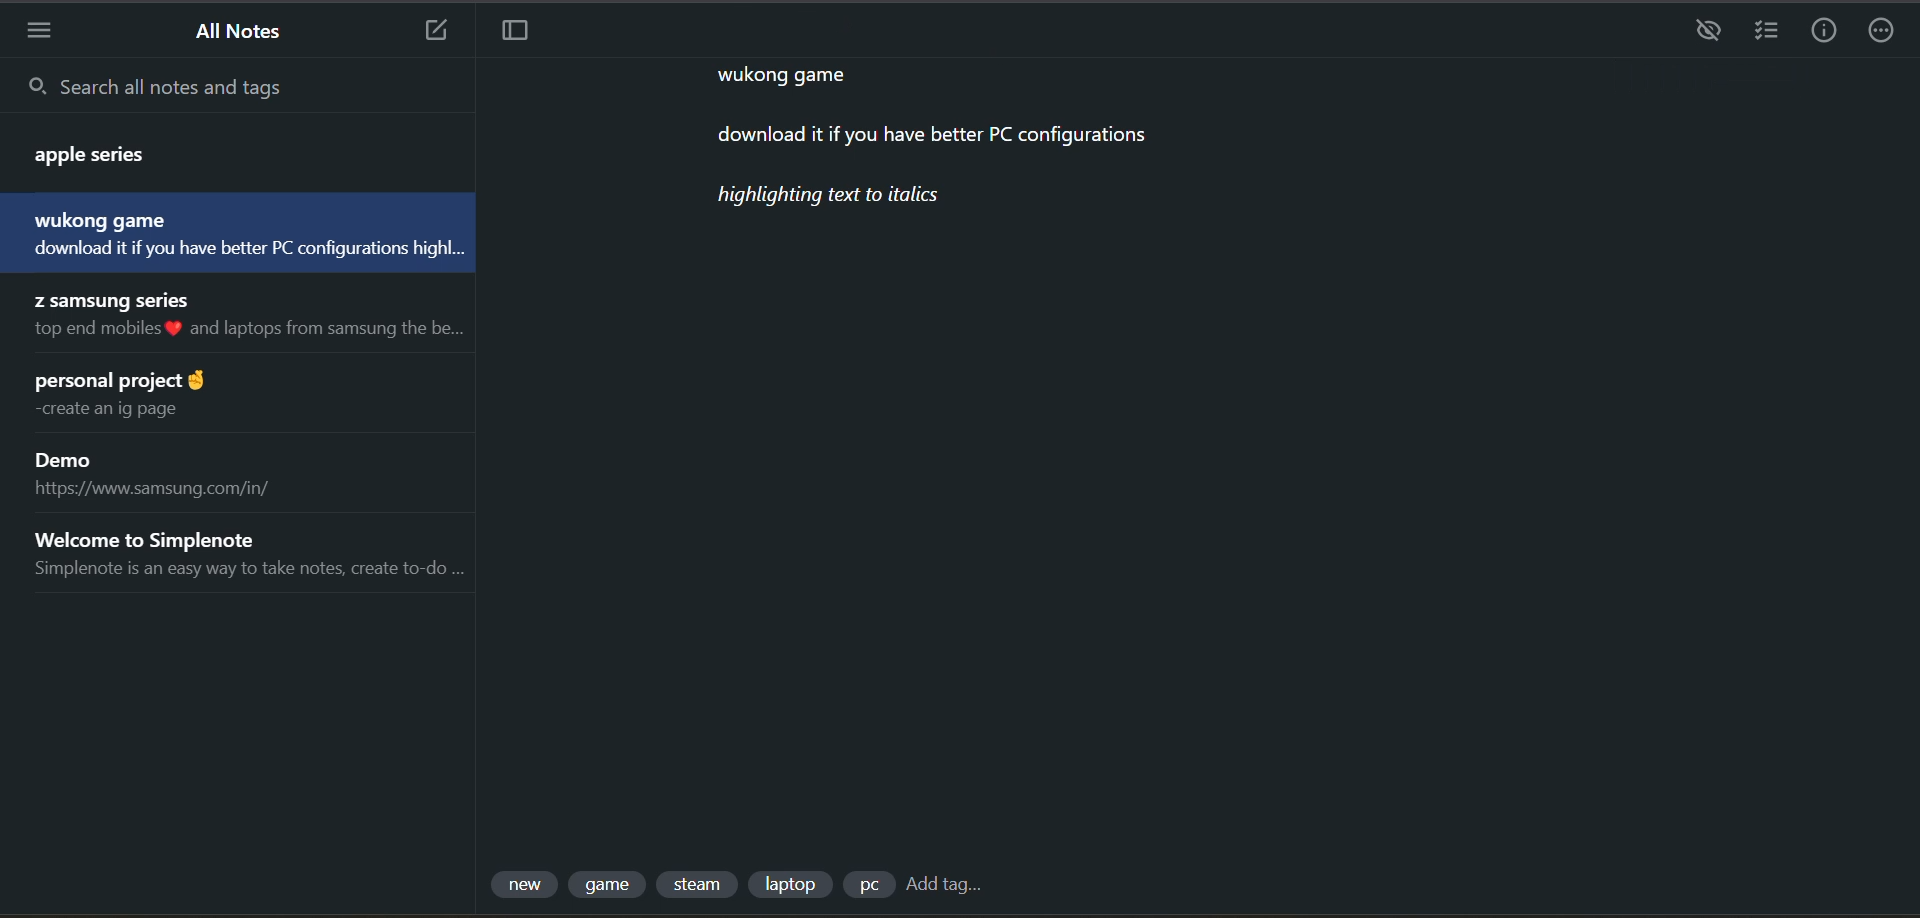 This screenshot has height=918, width=1920. I want to click on note title and preview, so click(245, 553).